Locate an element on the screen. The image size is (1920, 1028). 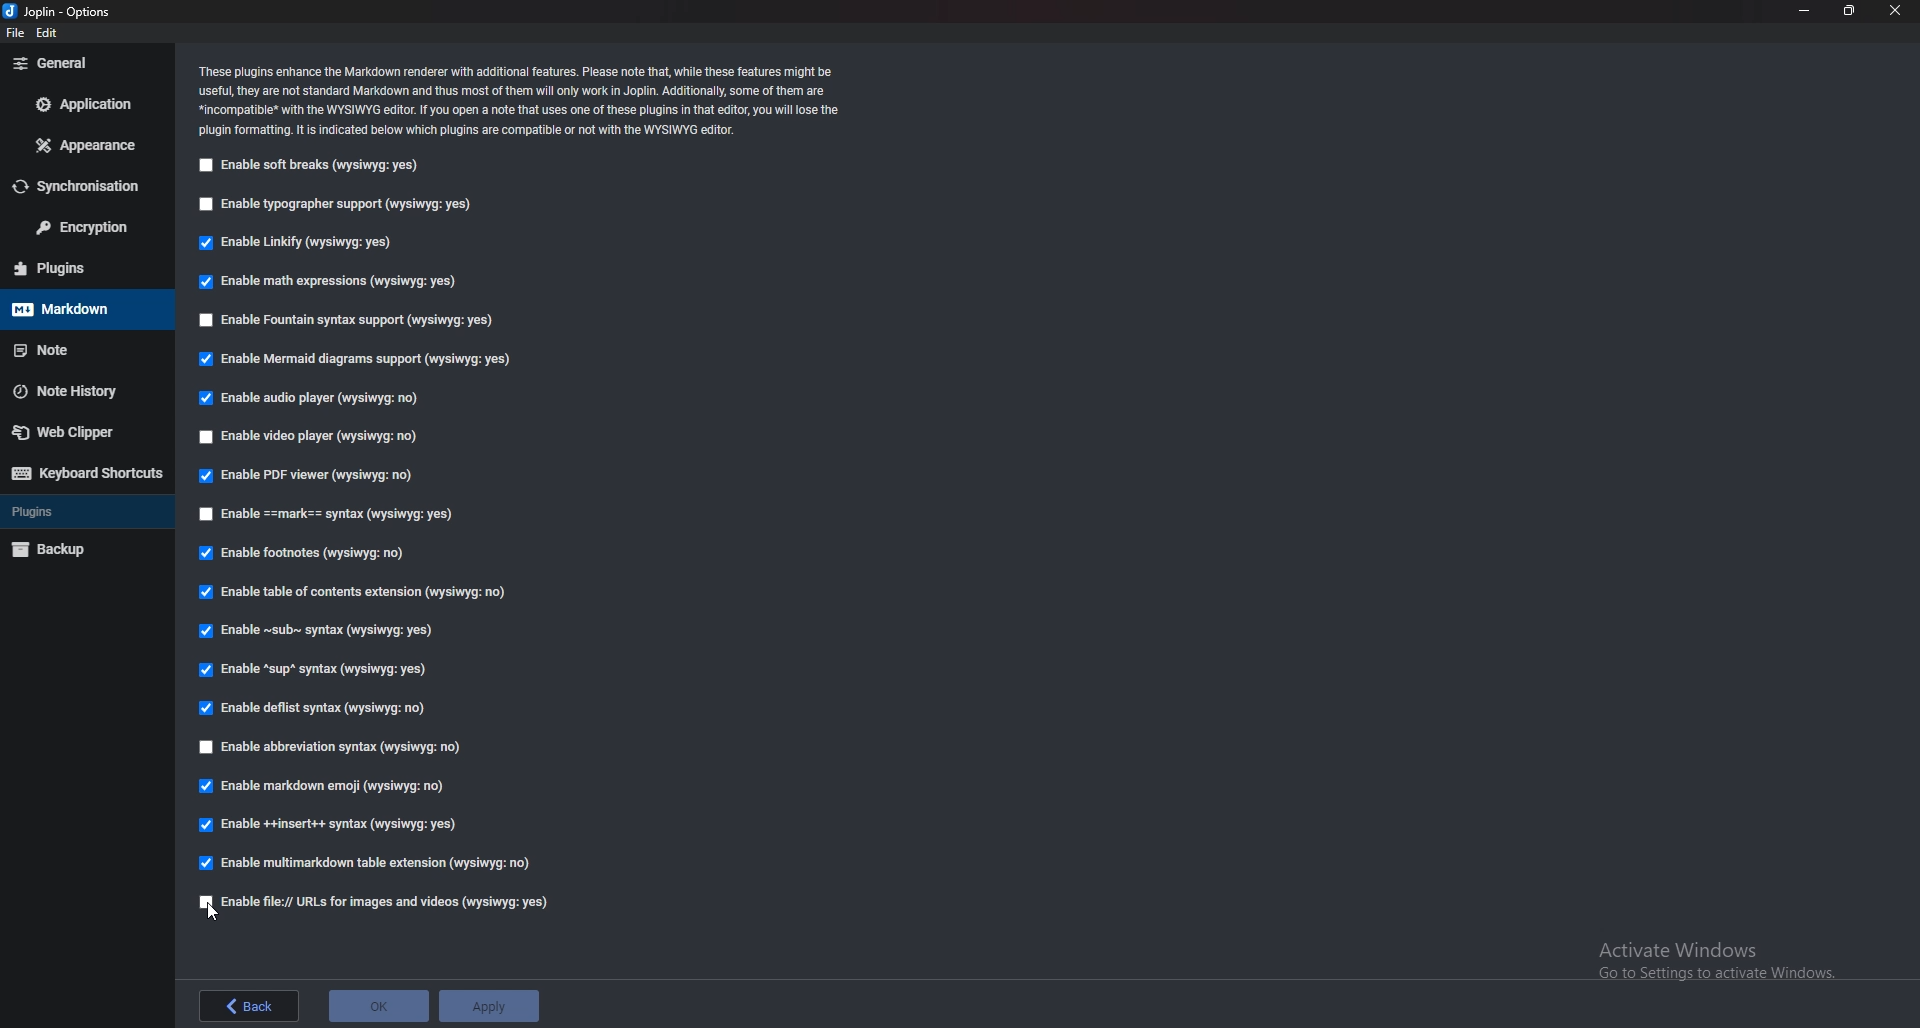
Enable markdown emoji is located at coordinates (327, 786).